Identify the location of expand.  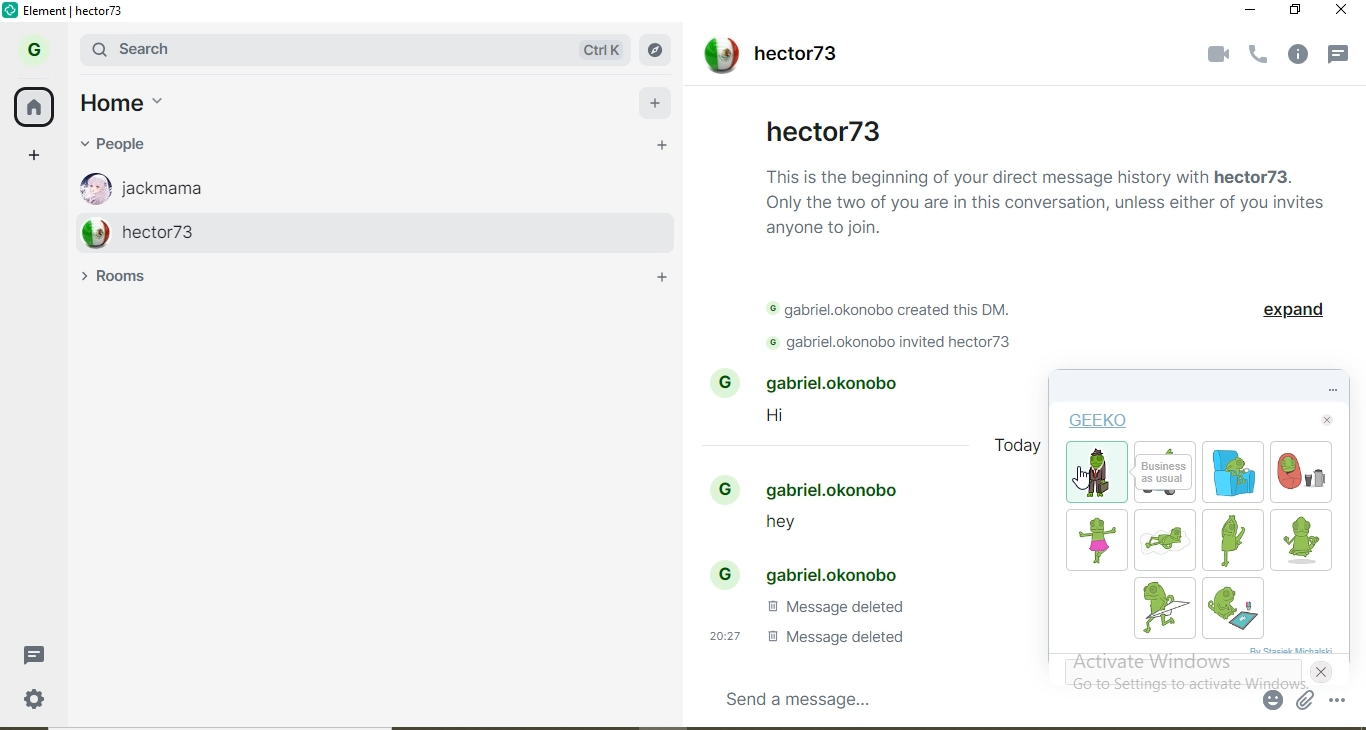
(1291, 313).